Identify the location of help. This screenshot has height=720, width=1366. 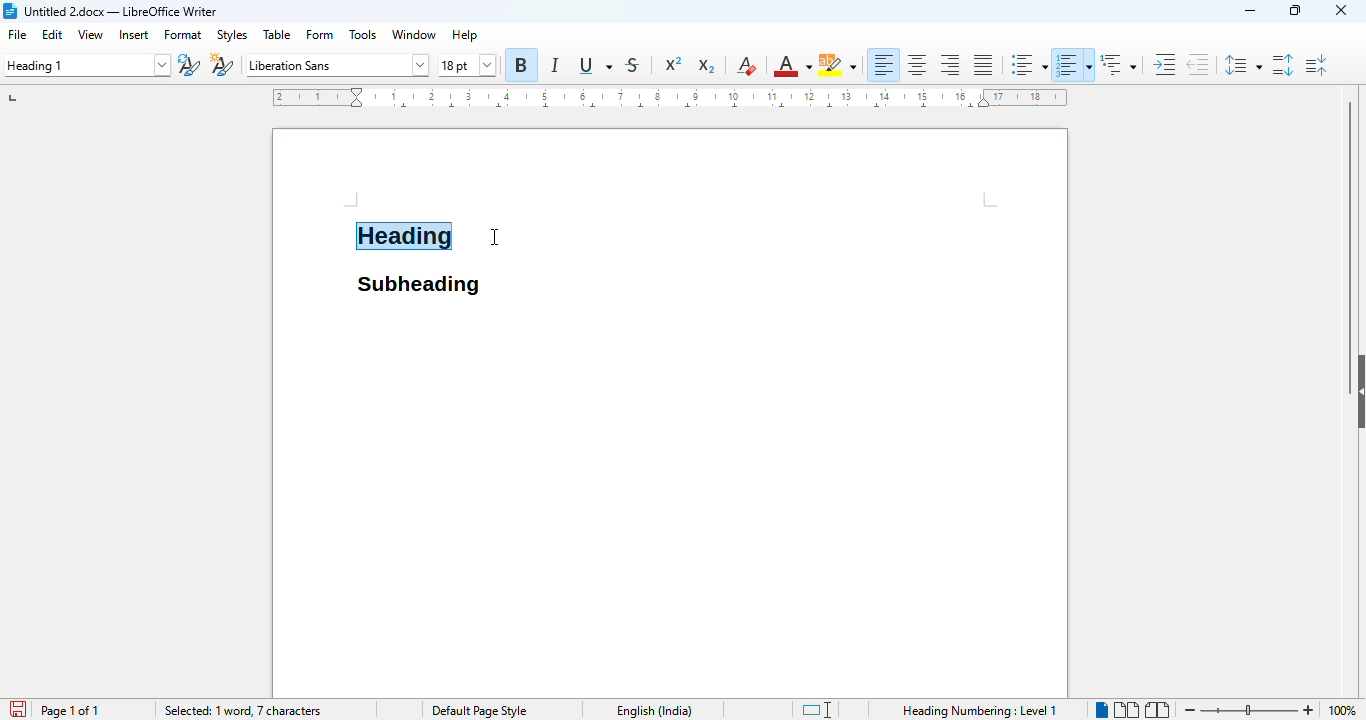
(464, 34).